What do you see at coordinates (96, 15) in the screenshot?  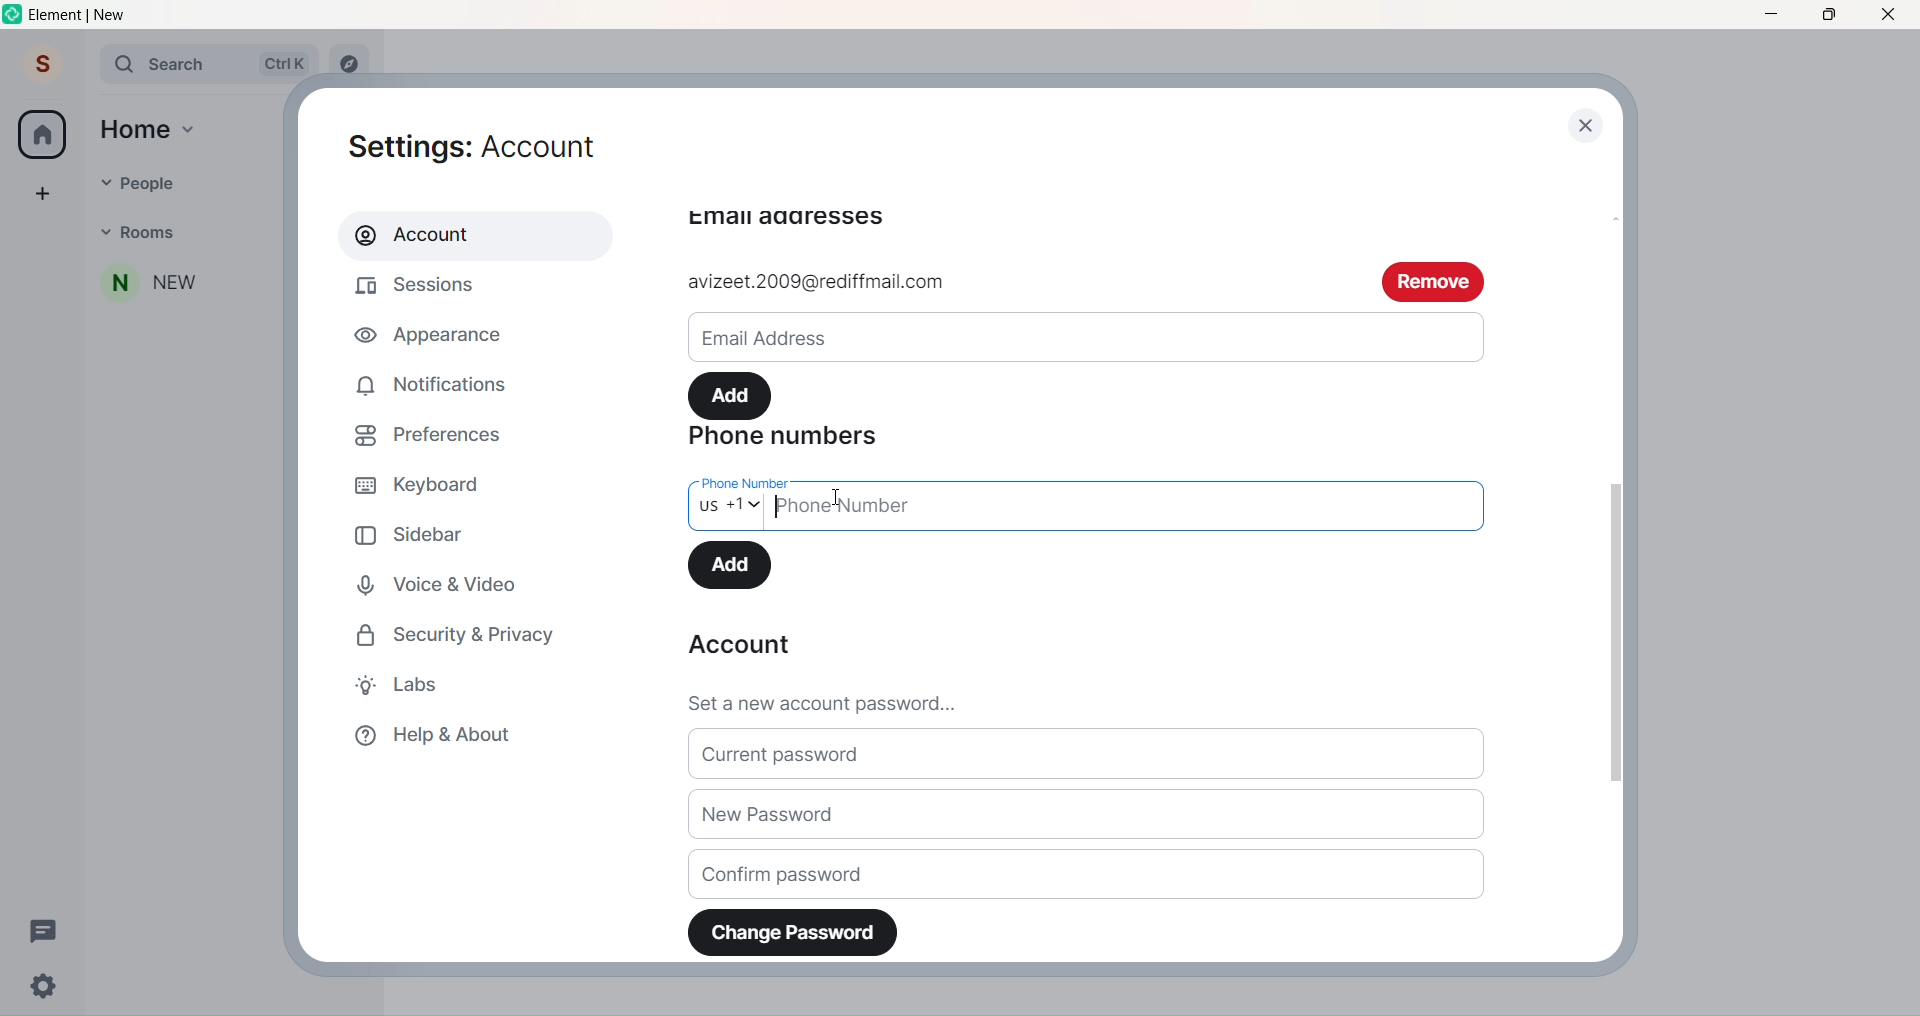 I see `Title ` at bounding box center [96, 15].